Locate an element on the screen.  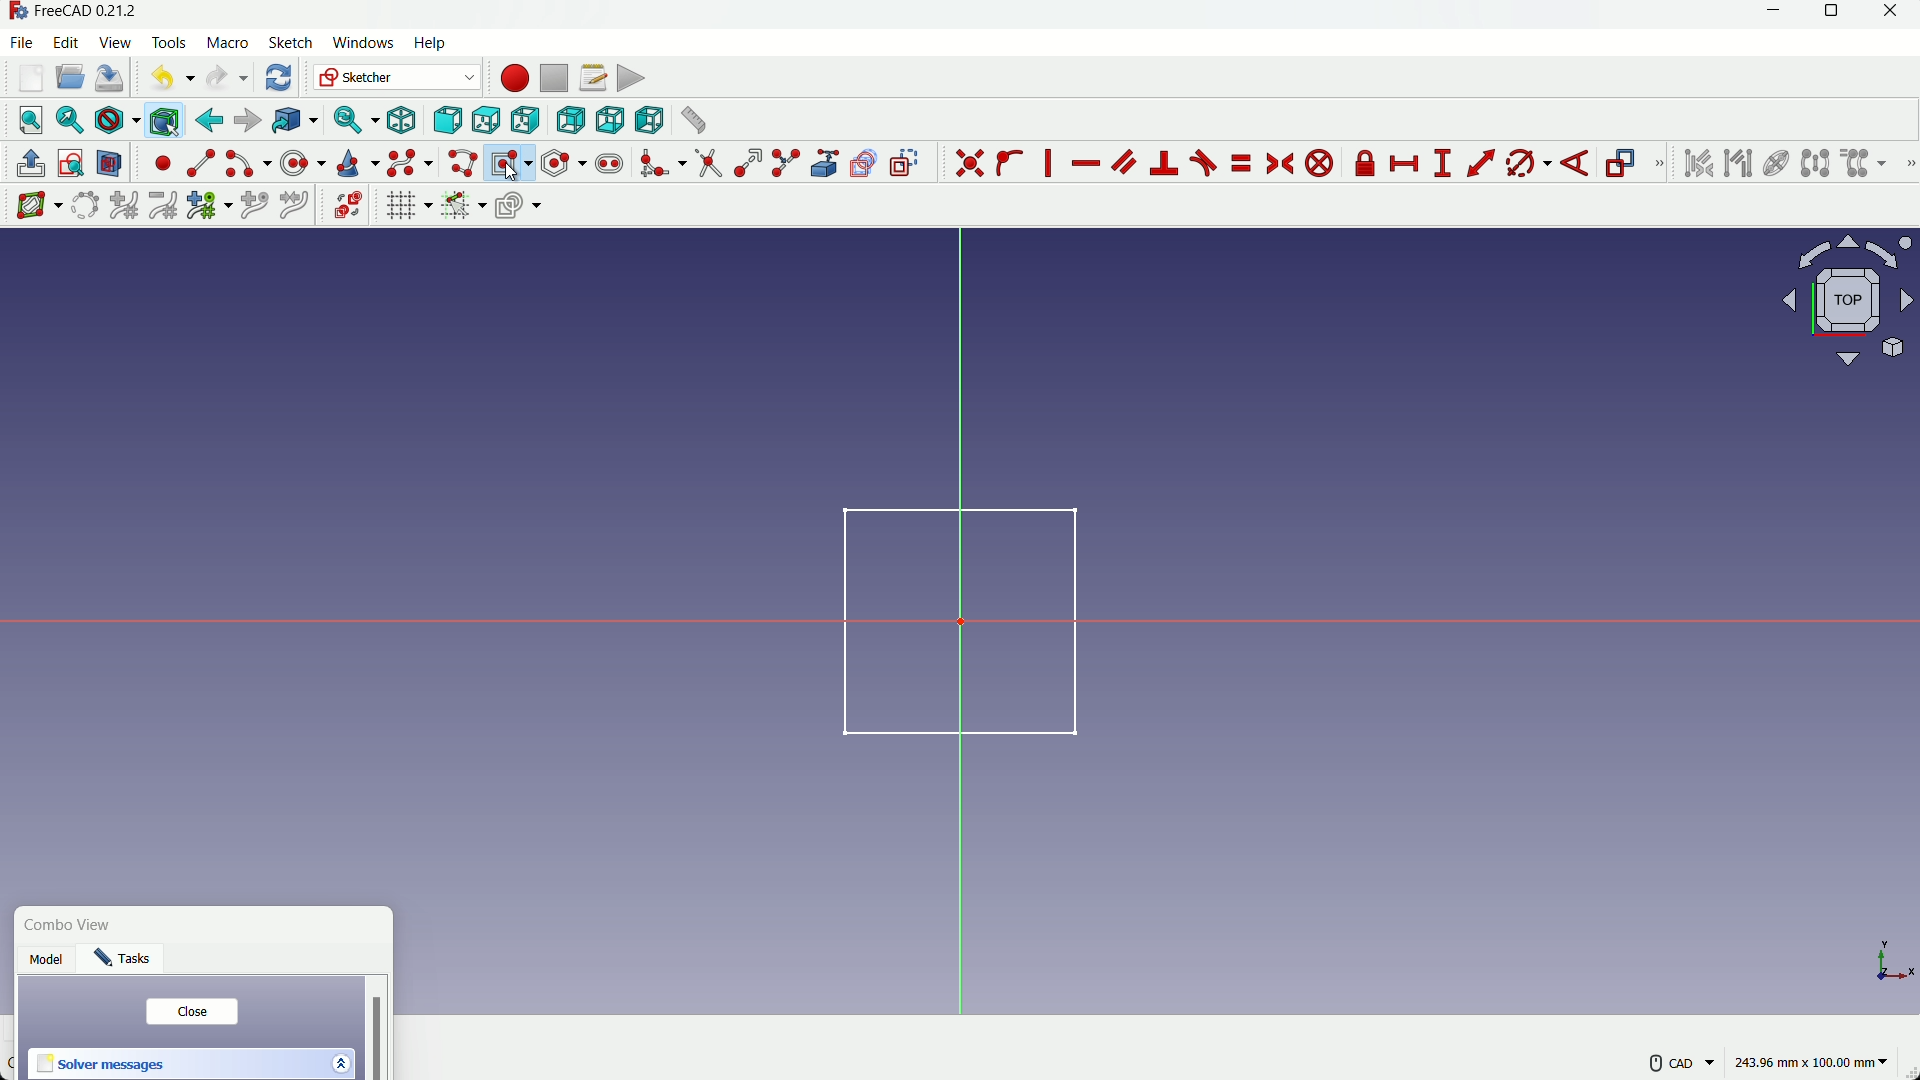
Solver Messages is located at coordinates (102, 1065).